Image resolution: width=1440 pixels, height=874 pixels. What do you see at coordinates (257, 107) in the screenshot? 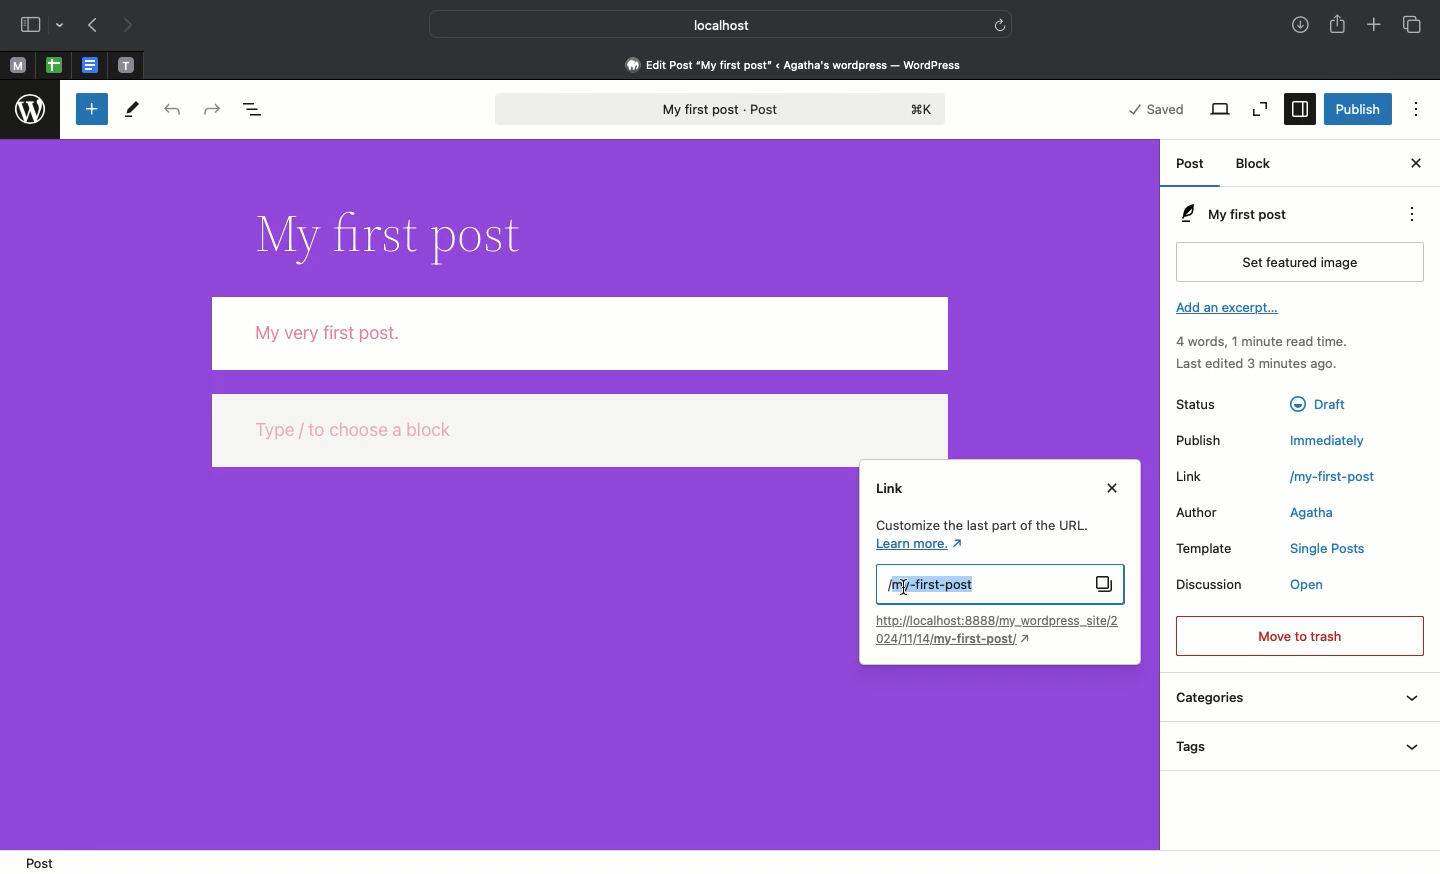
I see `Document overview` at bounding box center [257, 107].